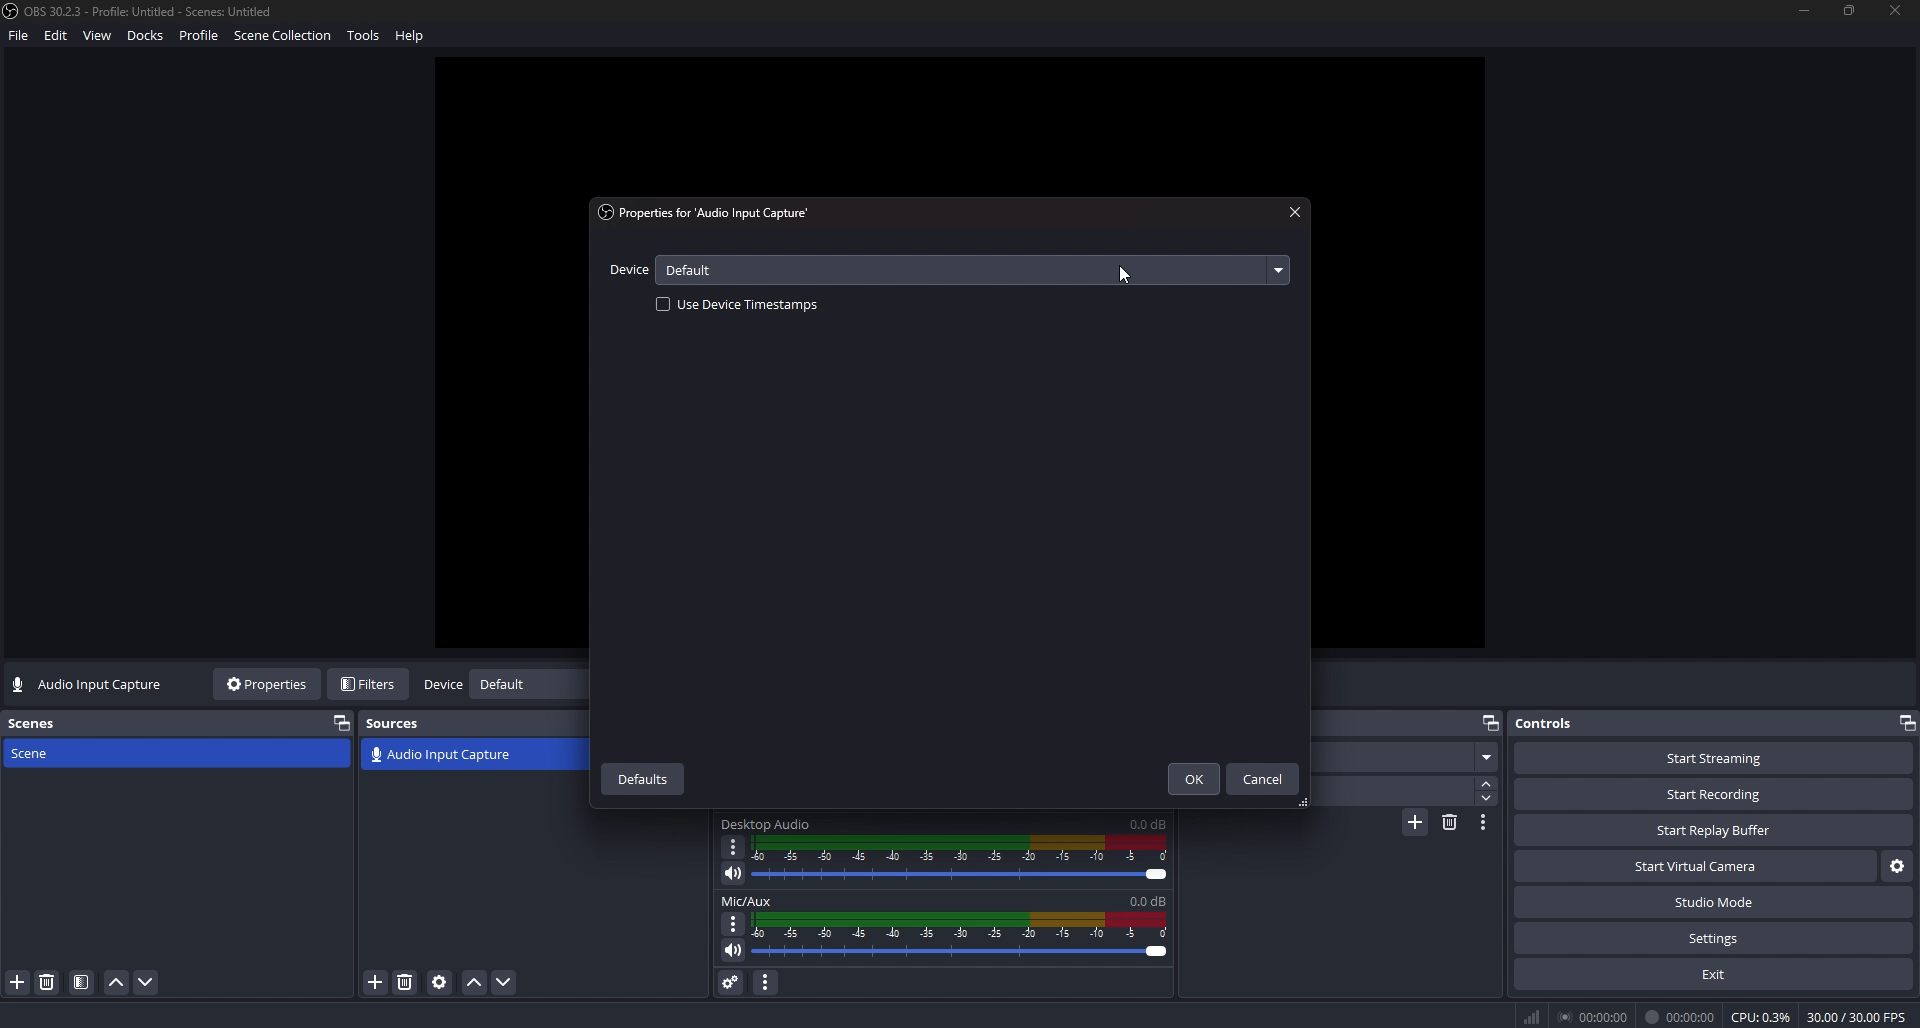 The image size is (1920, 1028). I want to click on tools, so click(368, 39).